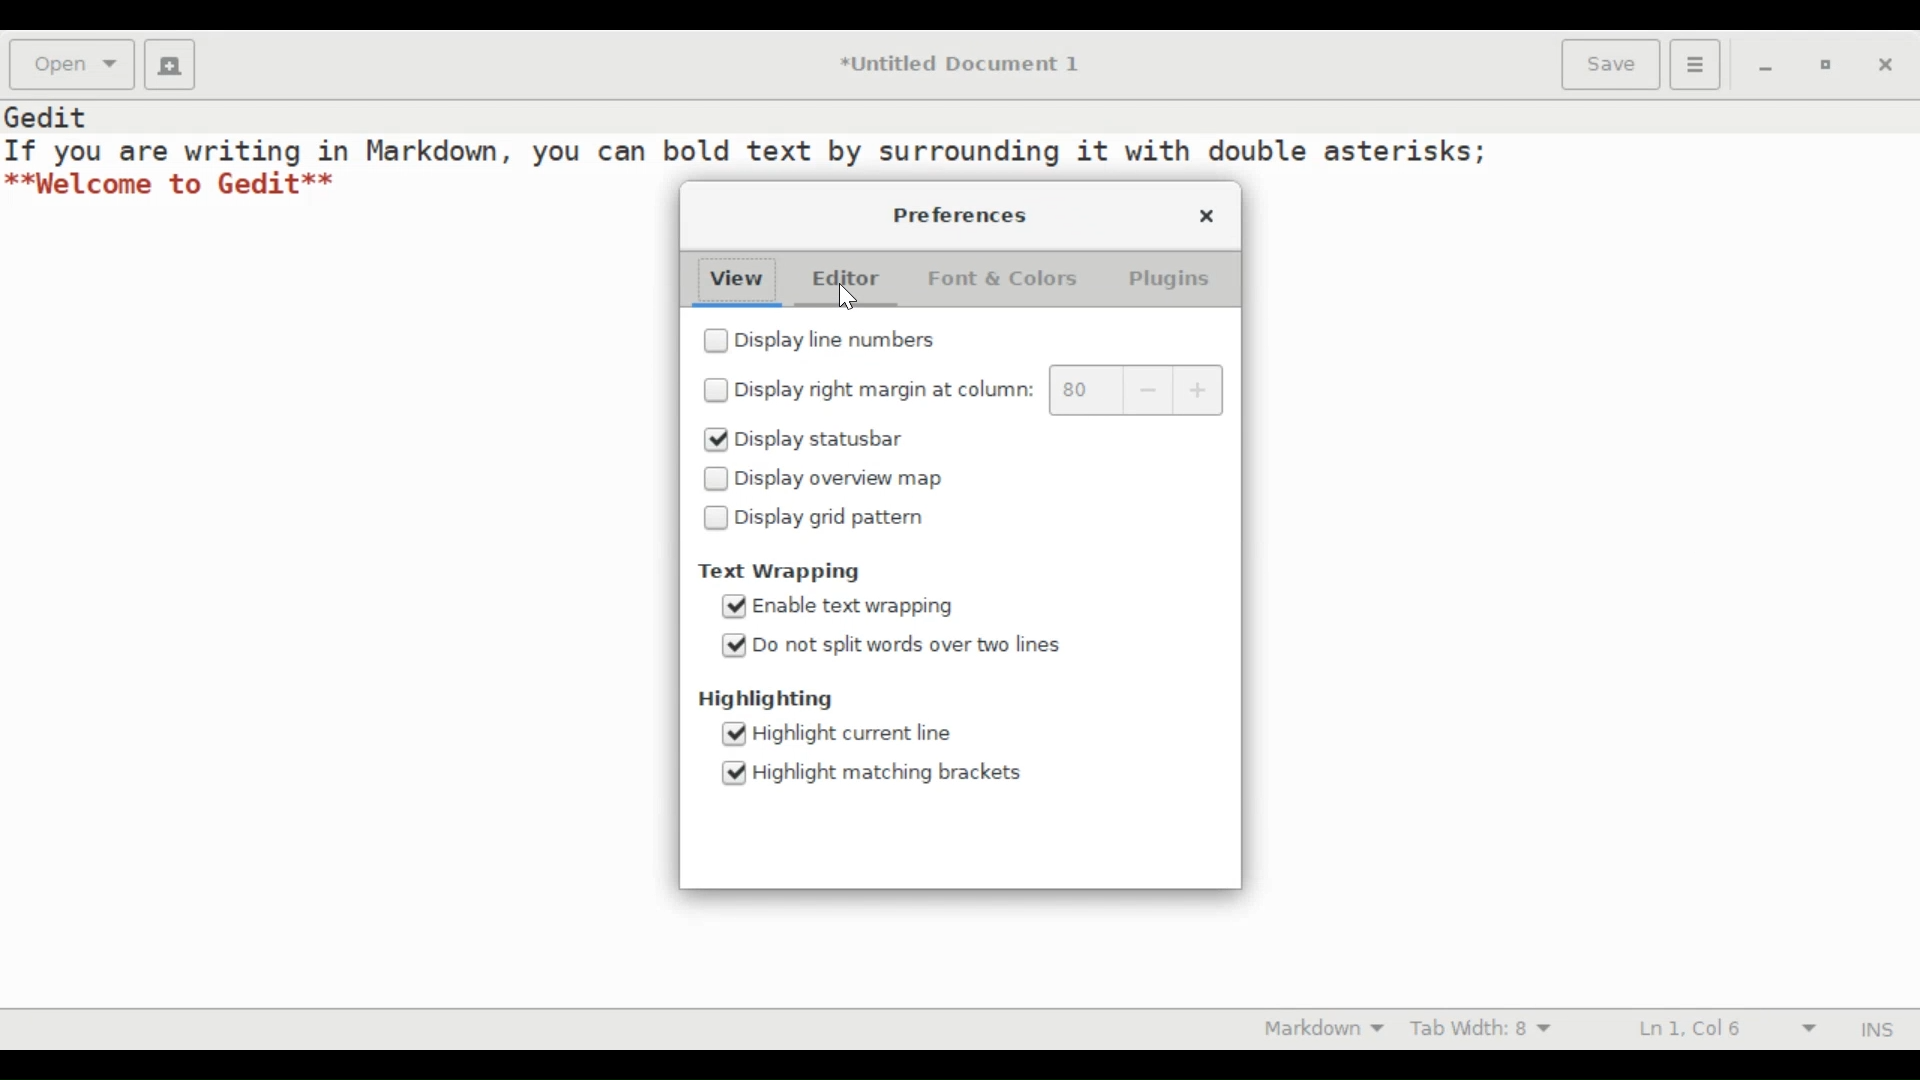 The width and height of the screenshot is (1920, 1080). What do you see at coordinates (915, 645) in the screenshot?
I see `Do not split words over two lines` at bounding box center [915, 645].